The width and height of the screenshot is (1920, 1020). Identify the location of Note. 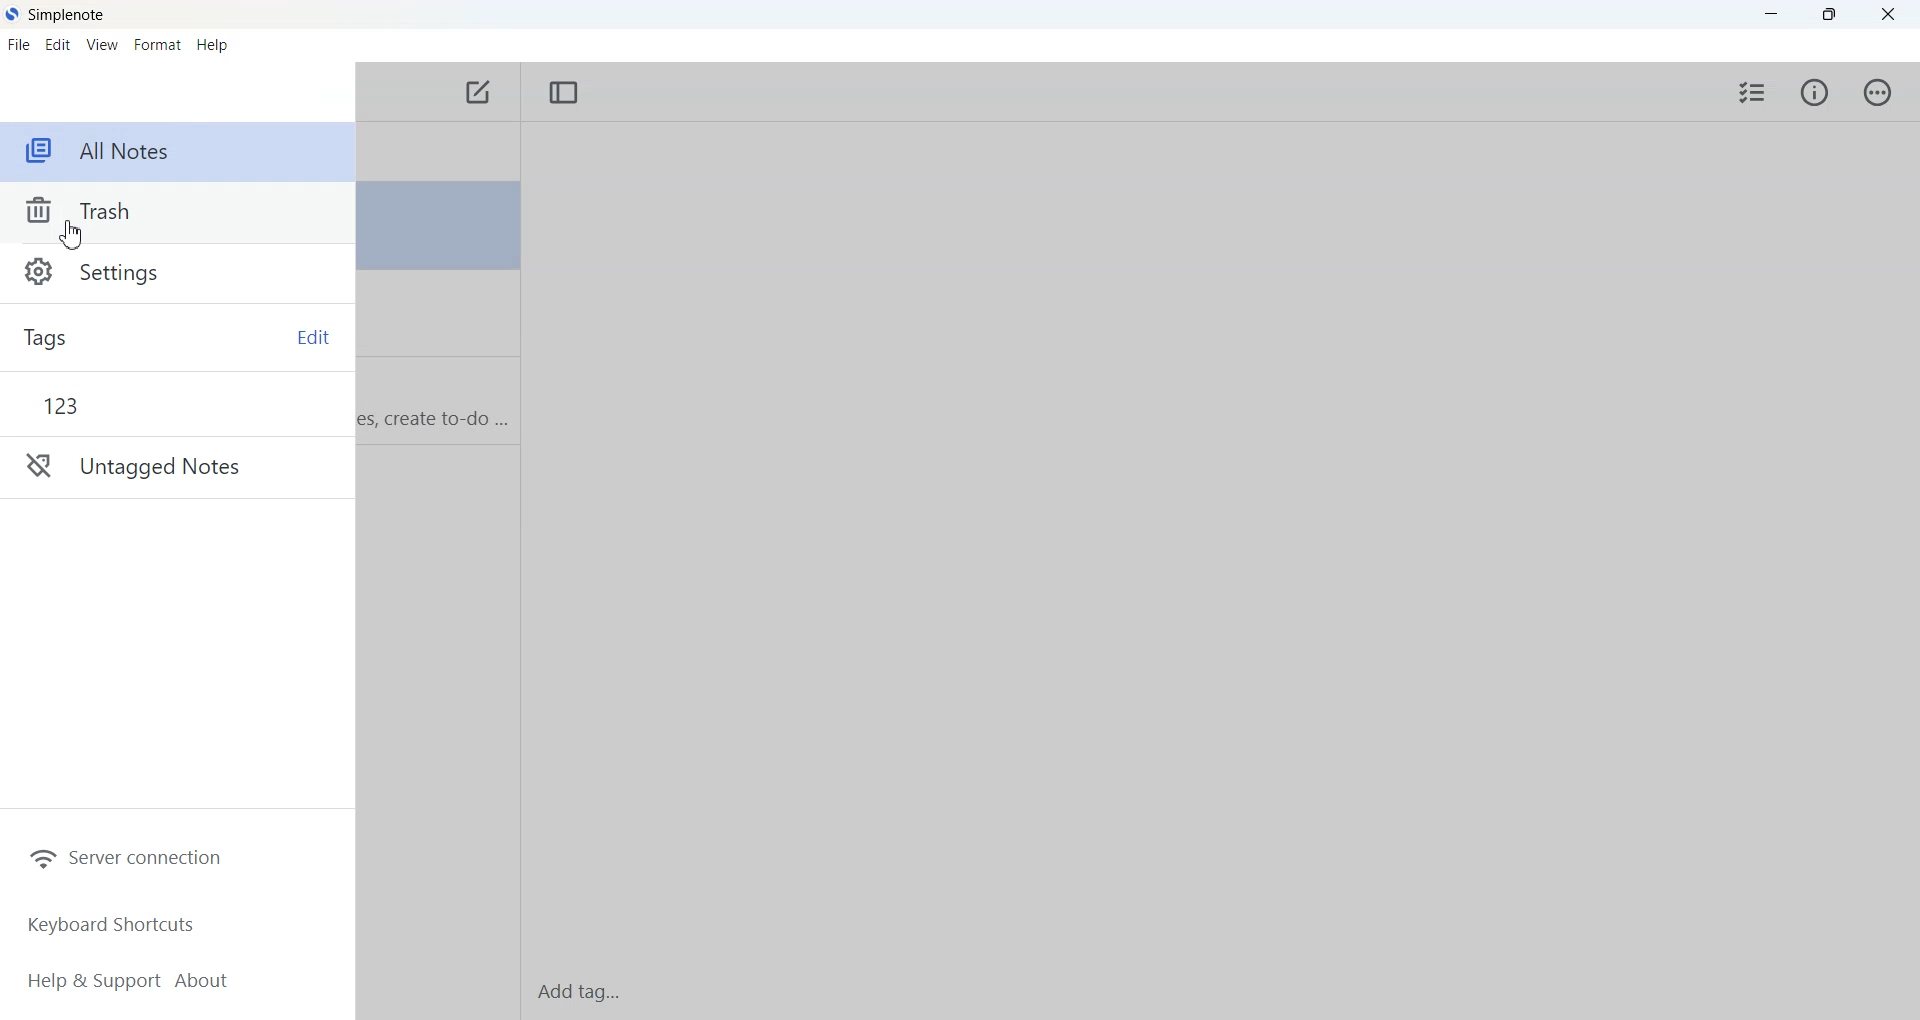
(437, 400).